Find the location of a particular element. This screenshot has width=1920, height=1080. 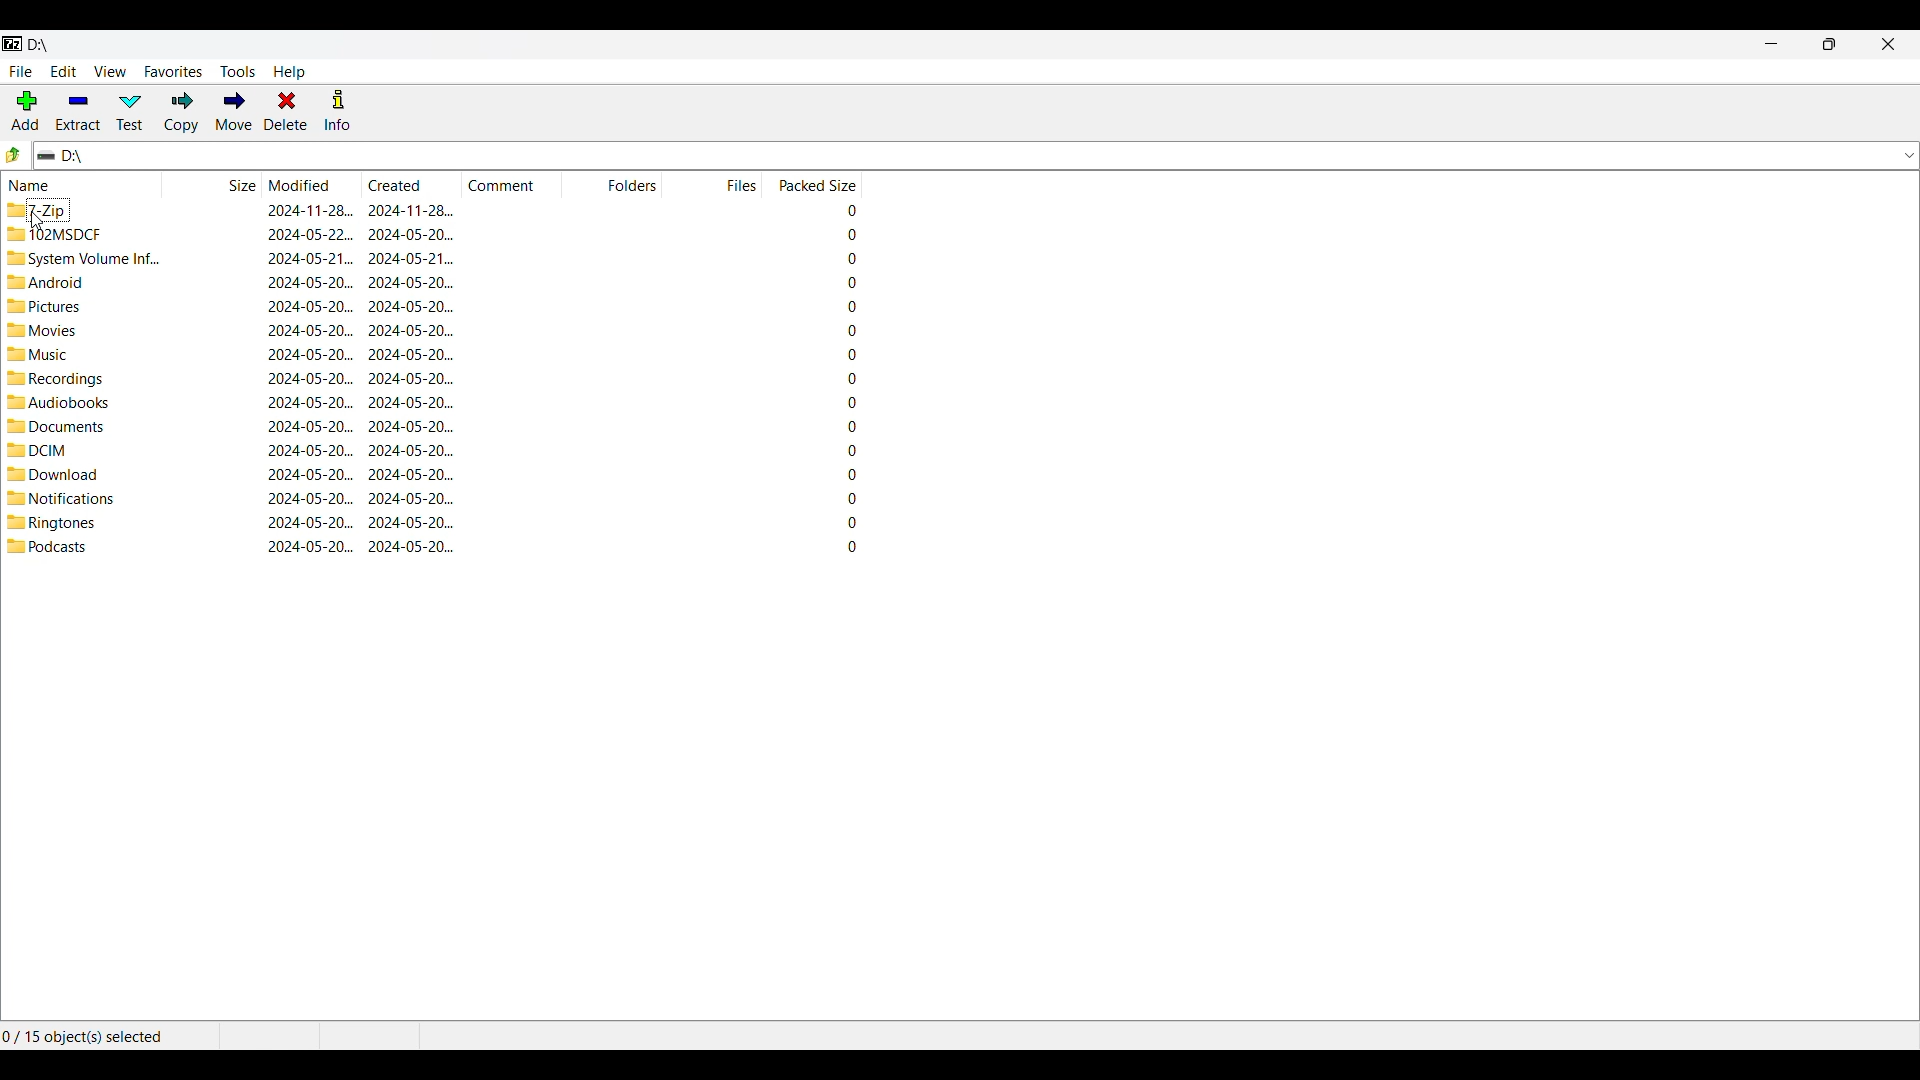

created date & time is located at coordinates (410, 378).